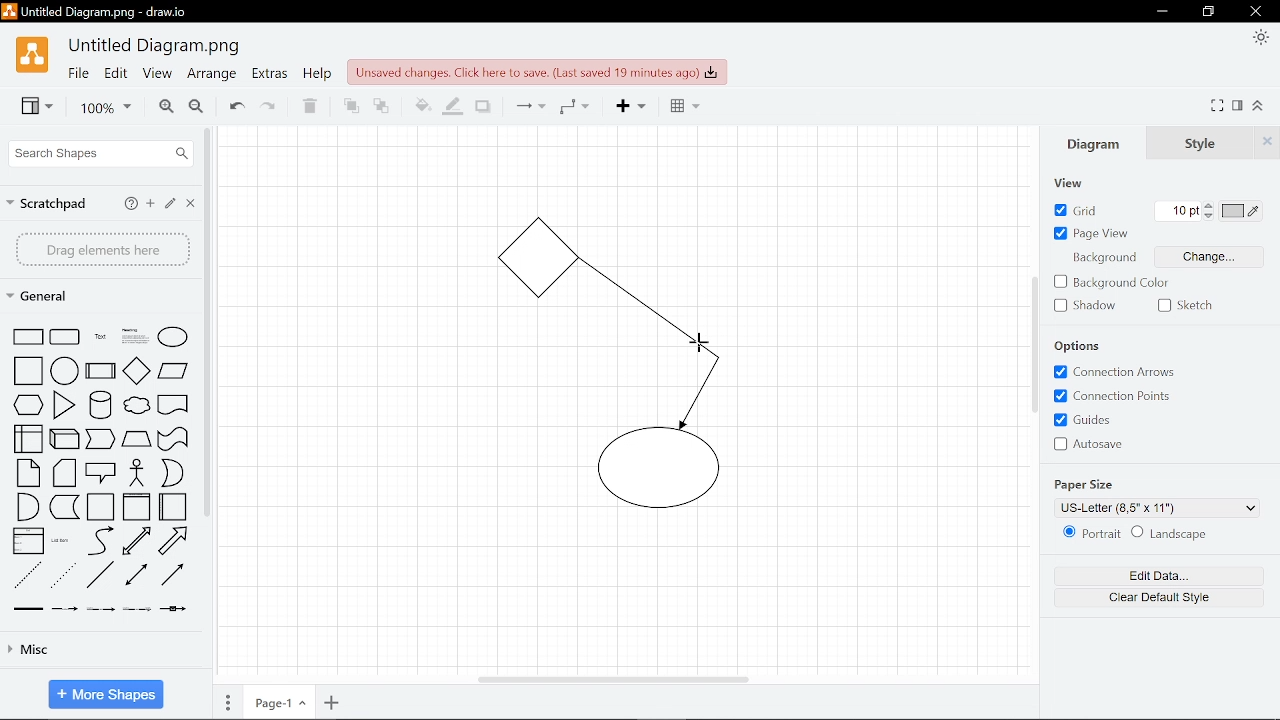 This screenshot has width=1280, height=720. Describe the element at coordinates (1095, 419) in the screenshot. I see `Guides` at that location.